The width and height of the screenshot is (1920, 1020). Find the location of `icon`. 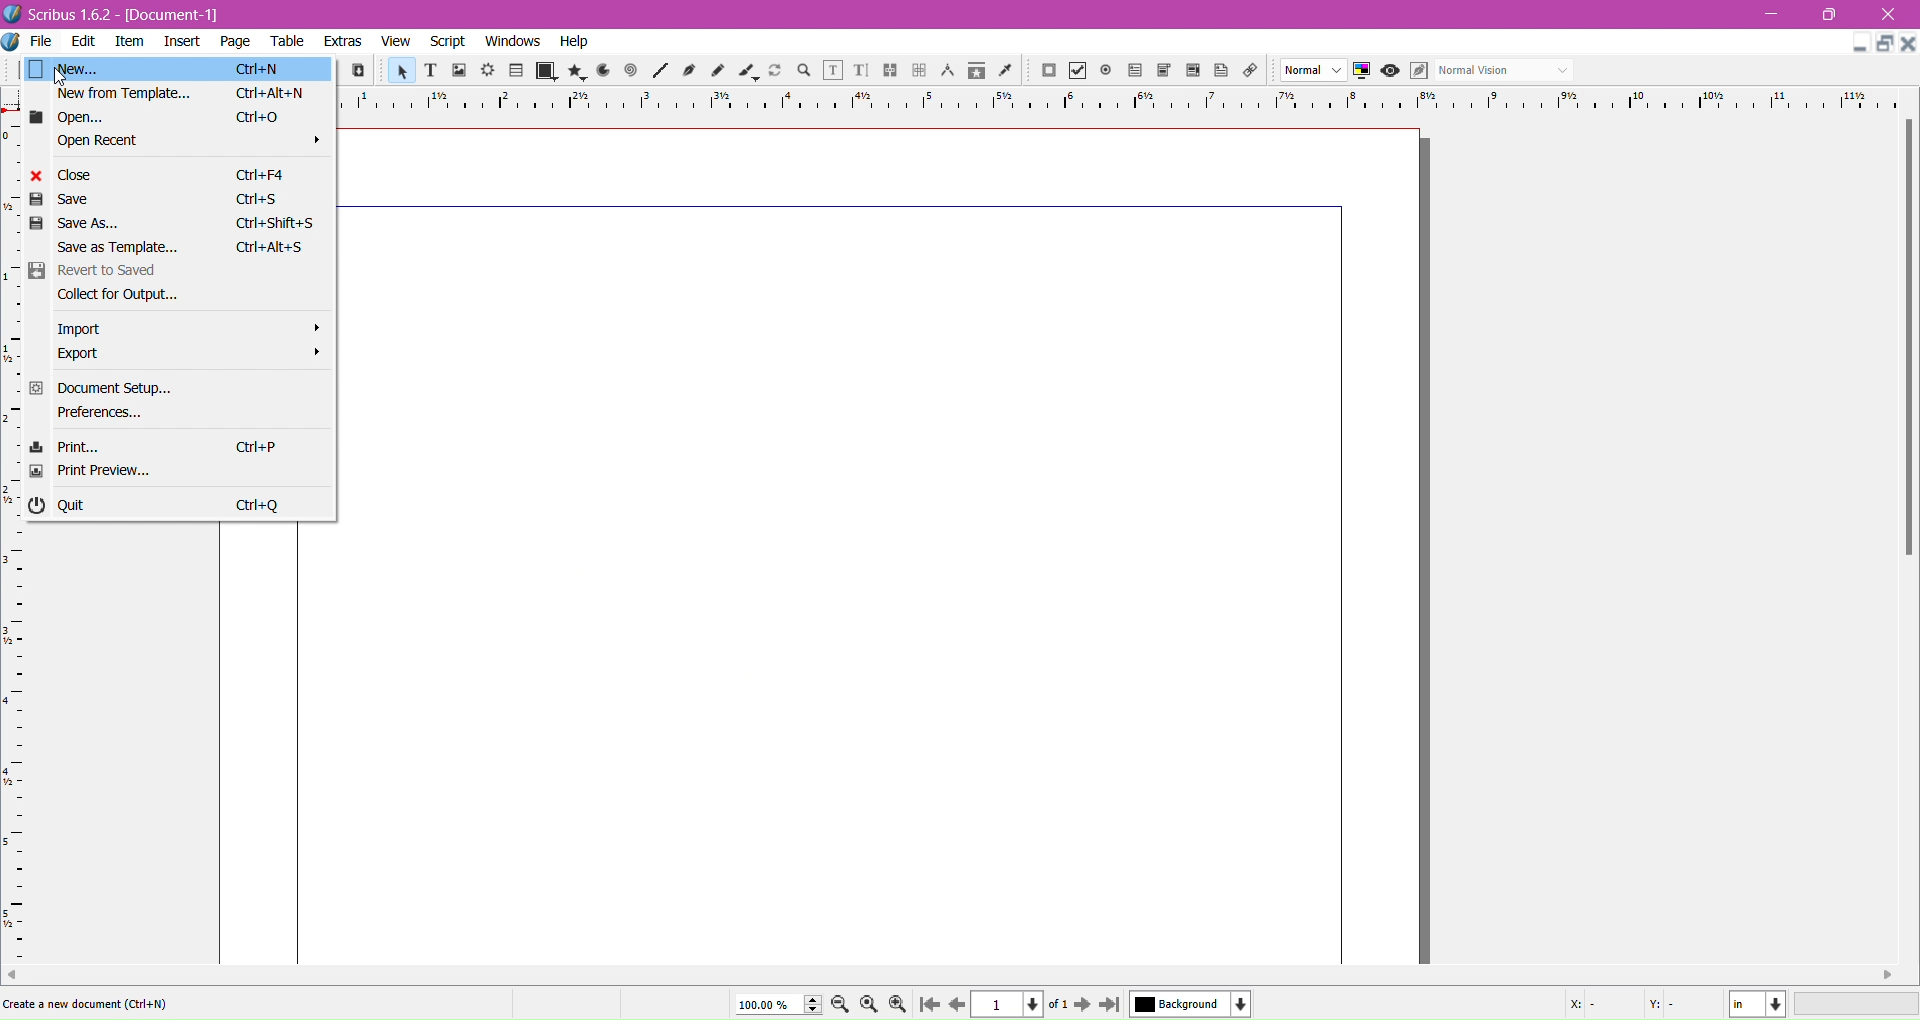

icon is located at coordinates (518, 71).